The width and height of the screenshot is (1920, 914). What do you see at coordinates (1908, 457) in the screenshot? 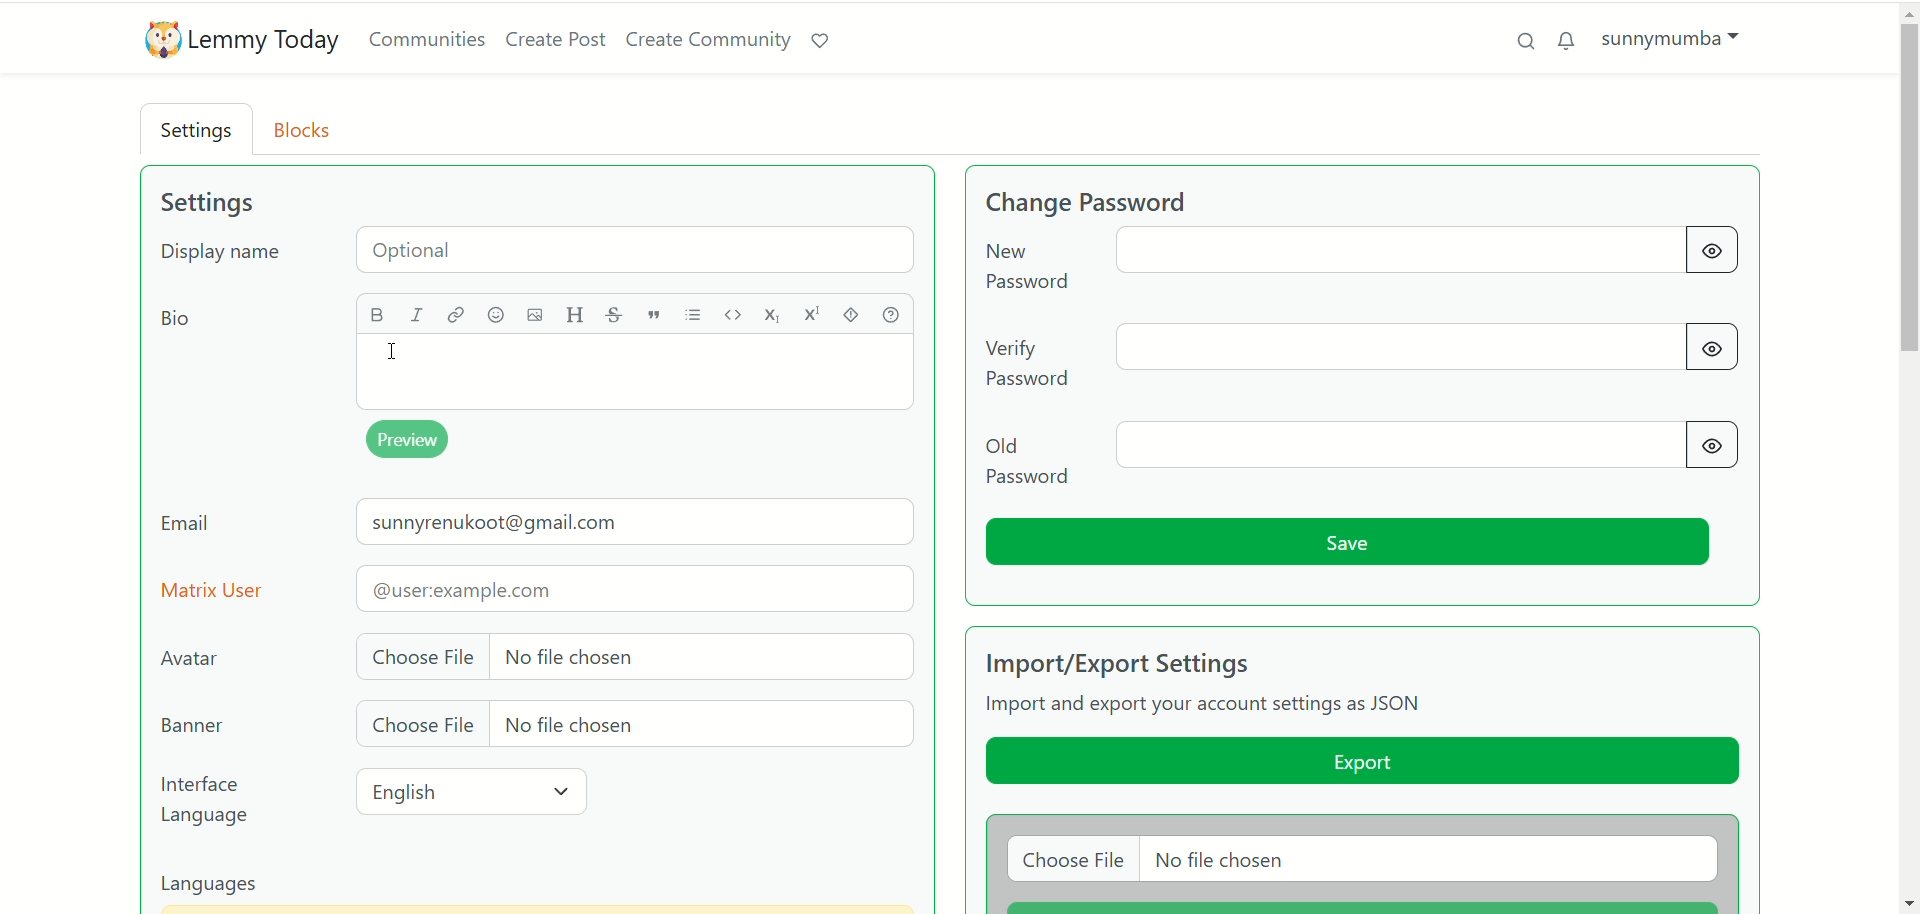
I see `vertical scroll bar` at bounding box center [1908, 457].